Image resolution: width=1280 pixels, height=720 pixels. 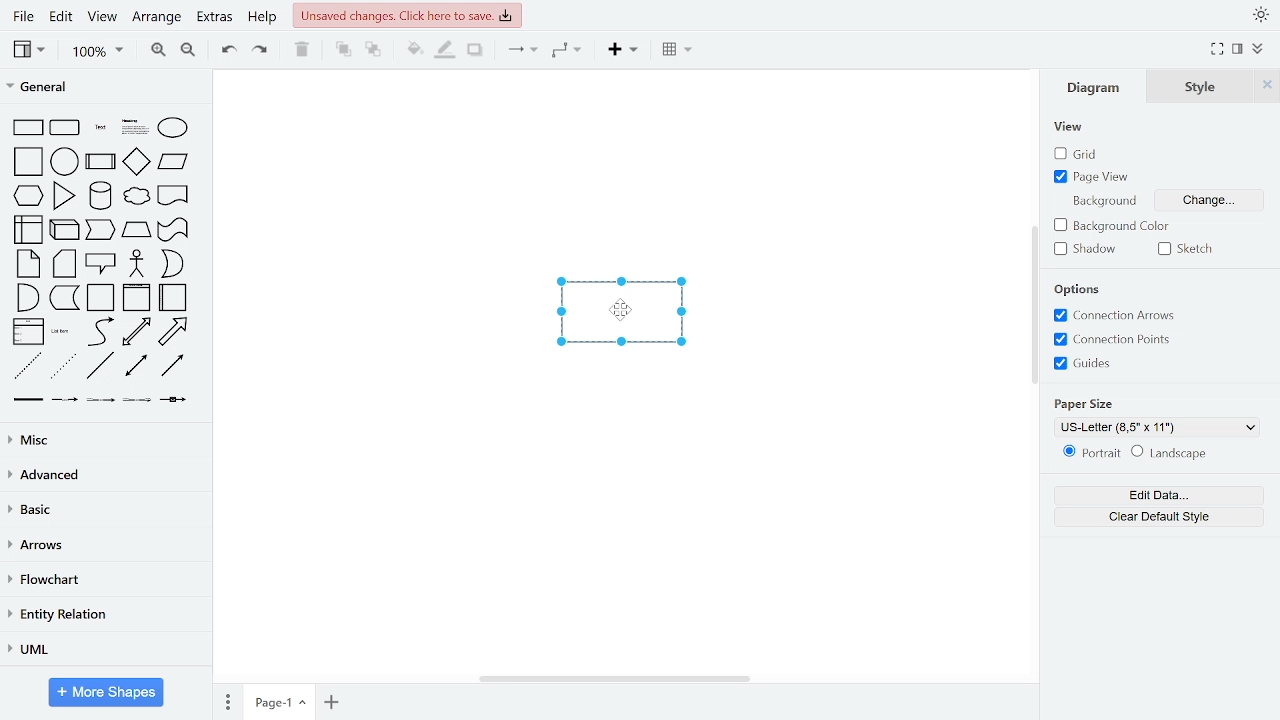 I want to click on background color, so click(x=1125, y=226).